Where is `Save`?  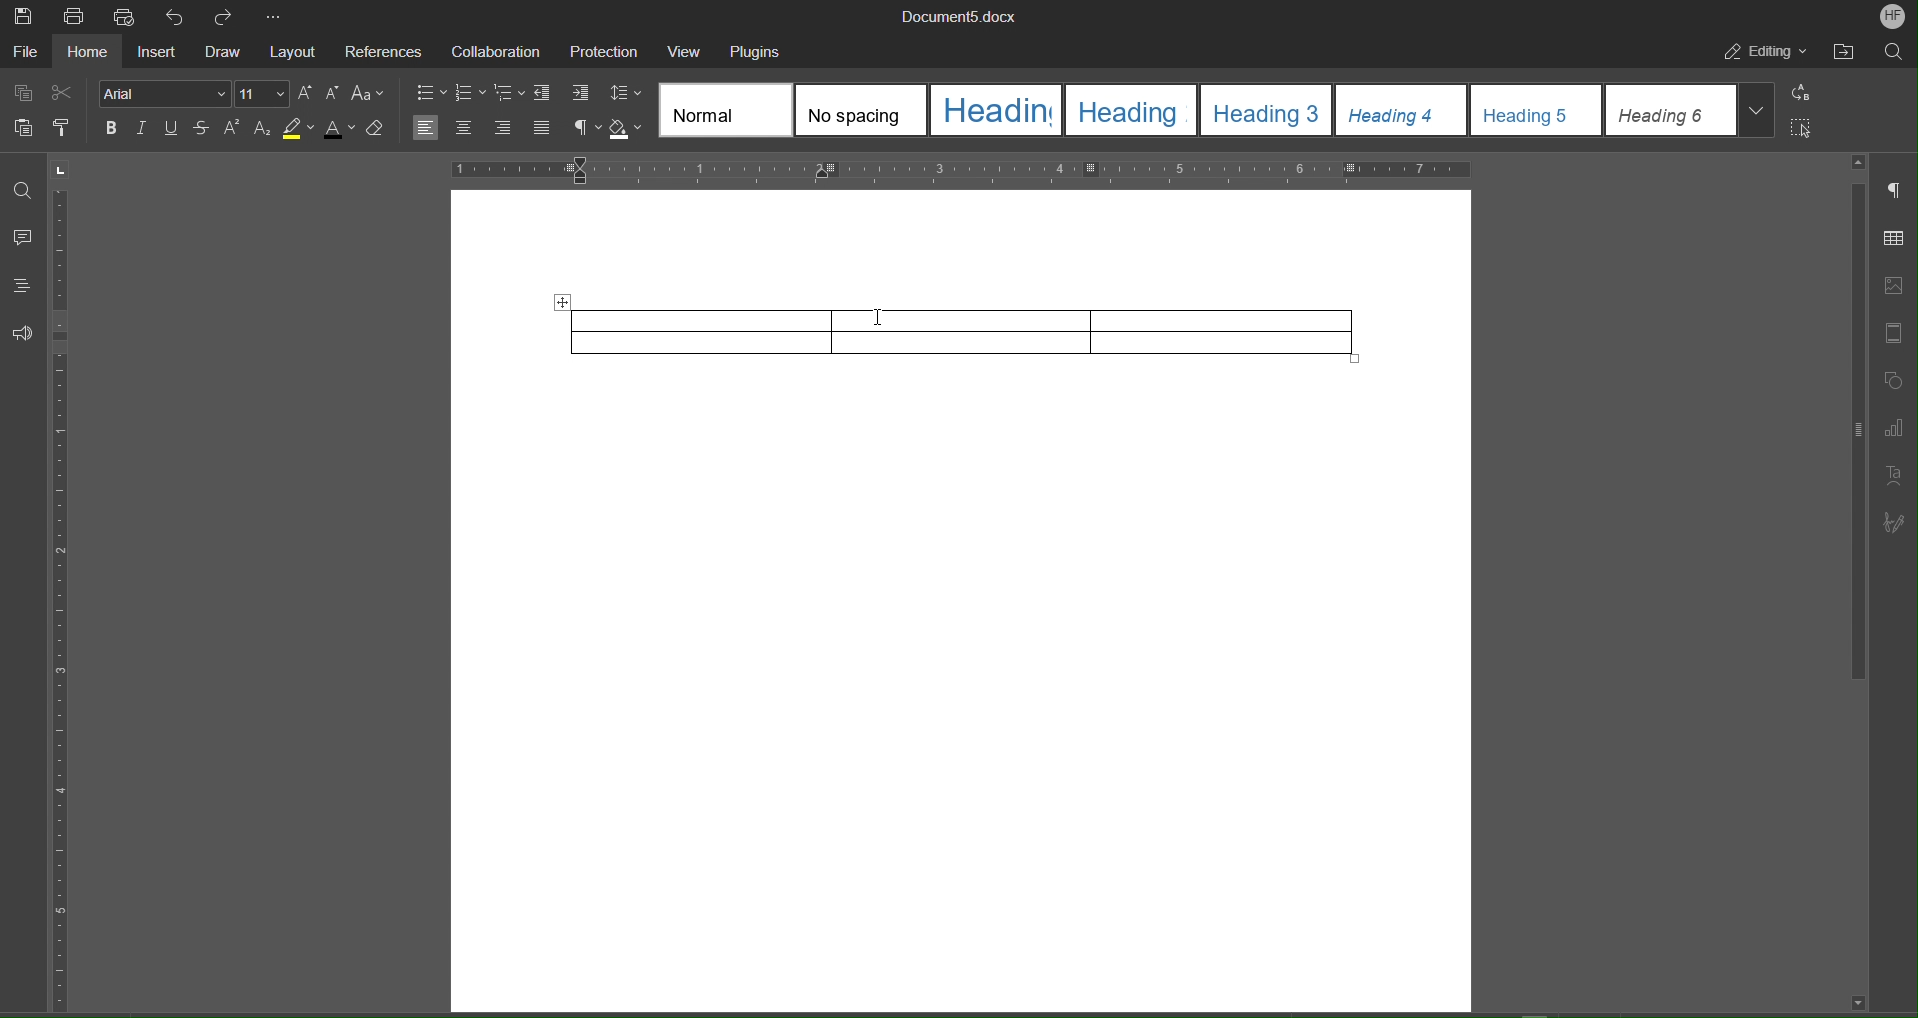 Save is located at coordinates (22, 16).